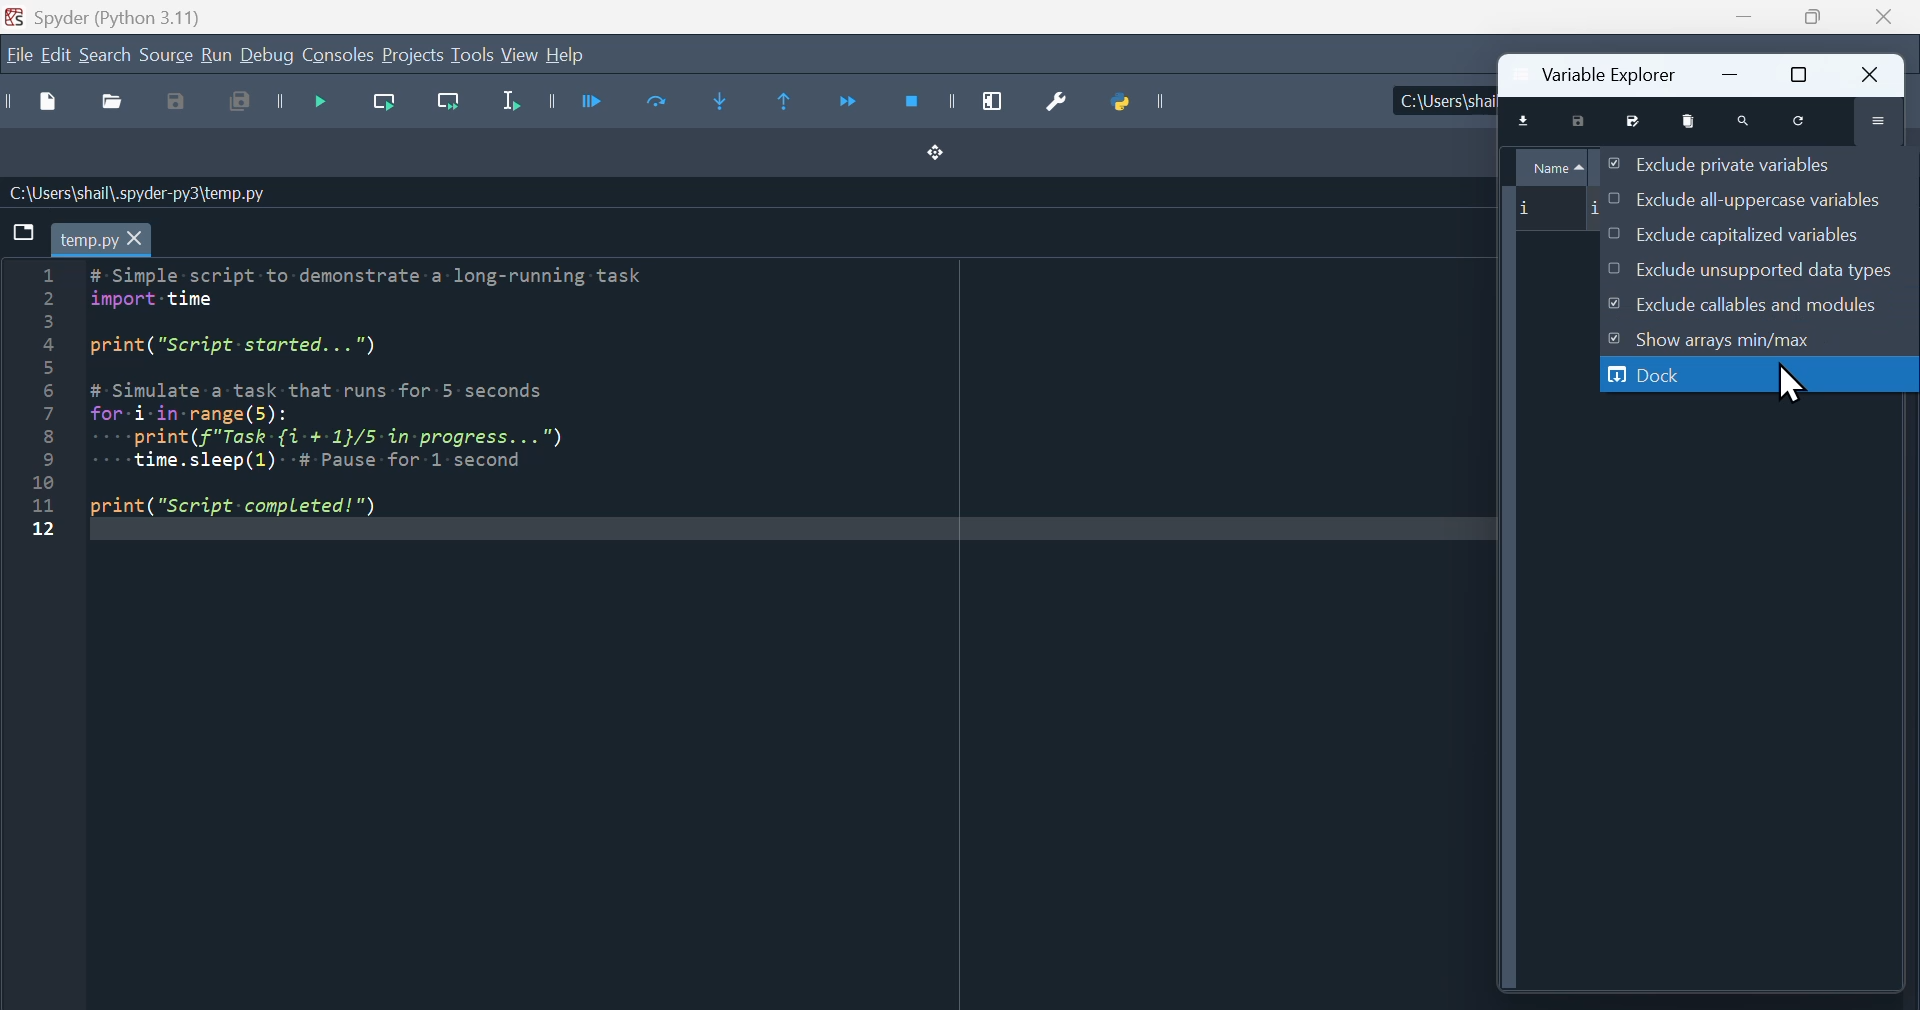 The width and height of the screenshot is (1920, 1010). What do you see at coordinates (1554, 165) in the screenshot?
I see `Name` at bounding box center [1554, 165].